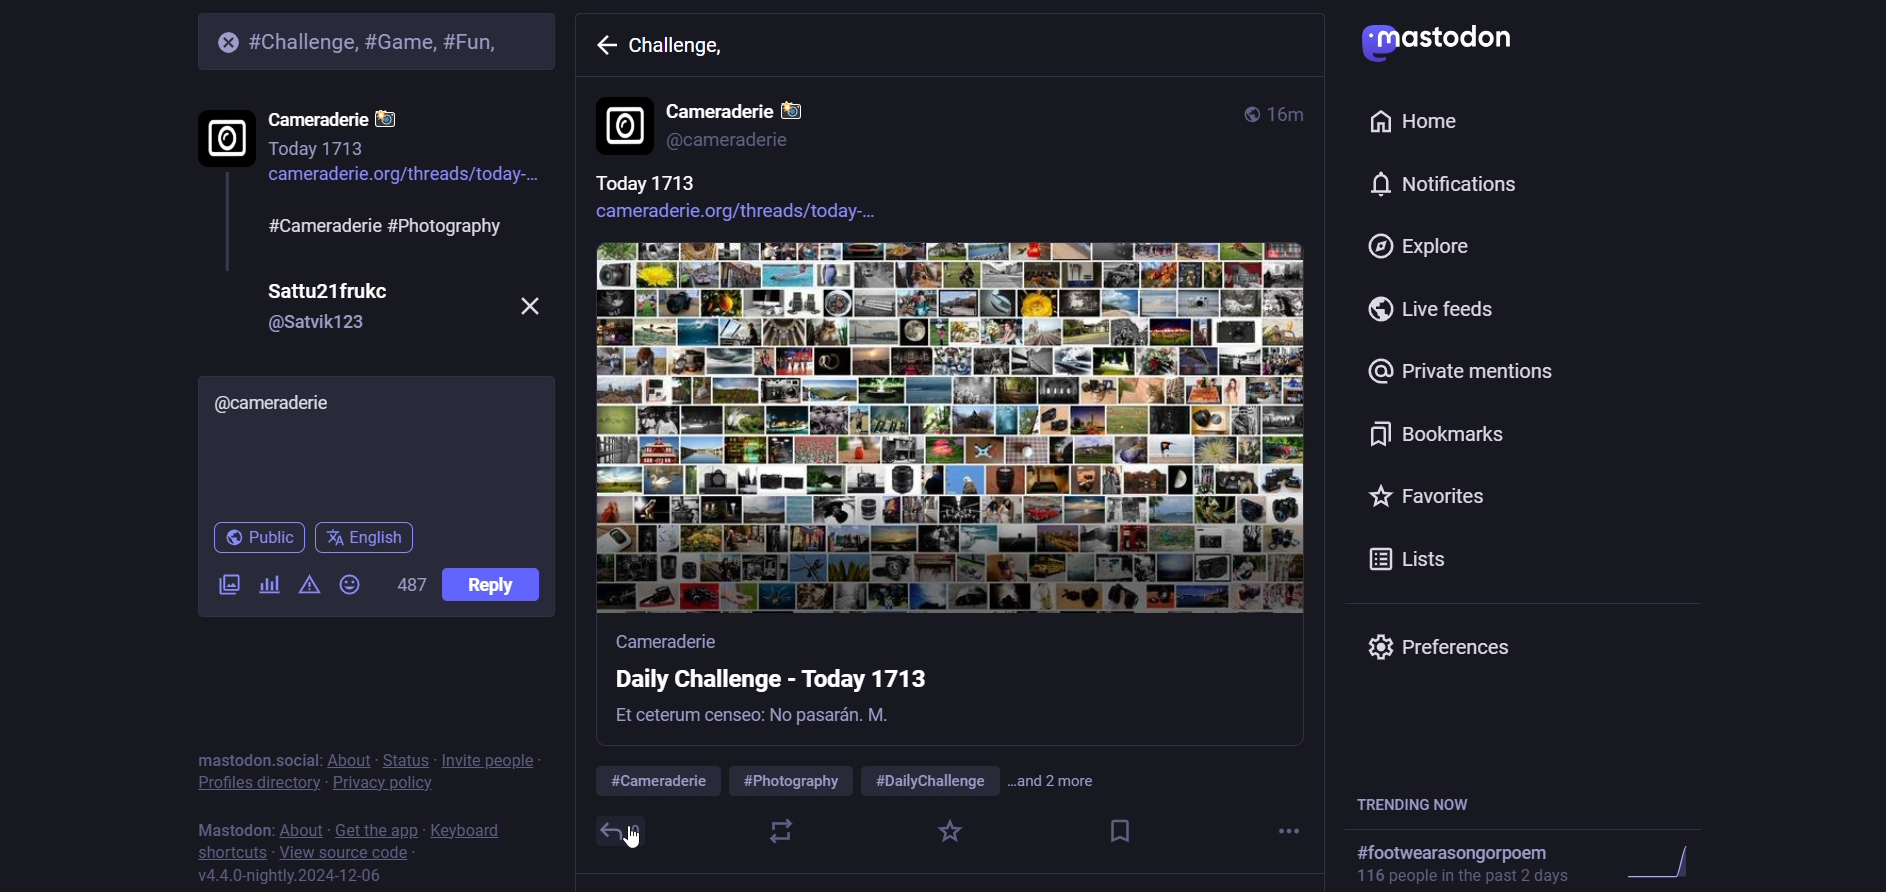  What do you see at coordinates (296, 876) in the screenshot?
I see `v4.4.0-nightly.2024-12-06` at bounding box center [296, 876].